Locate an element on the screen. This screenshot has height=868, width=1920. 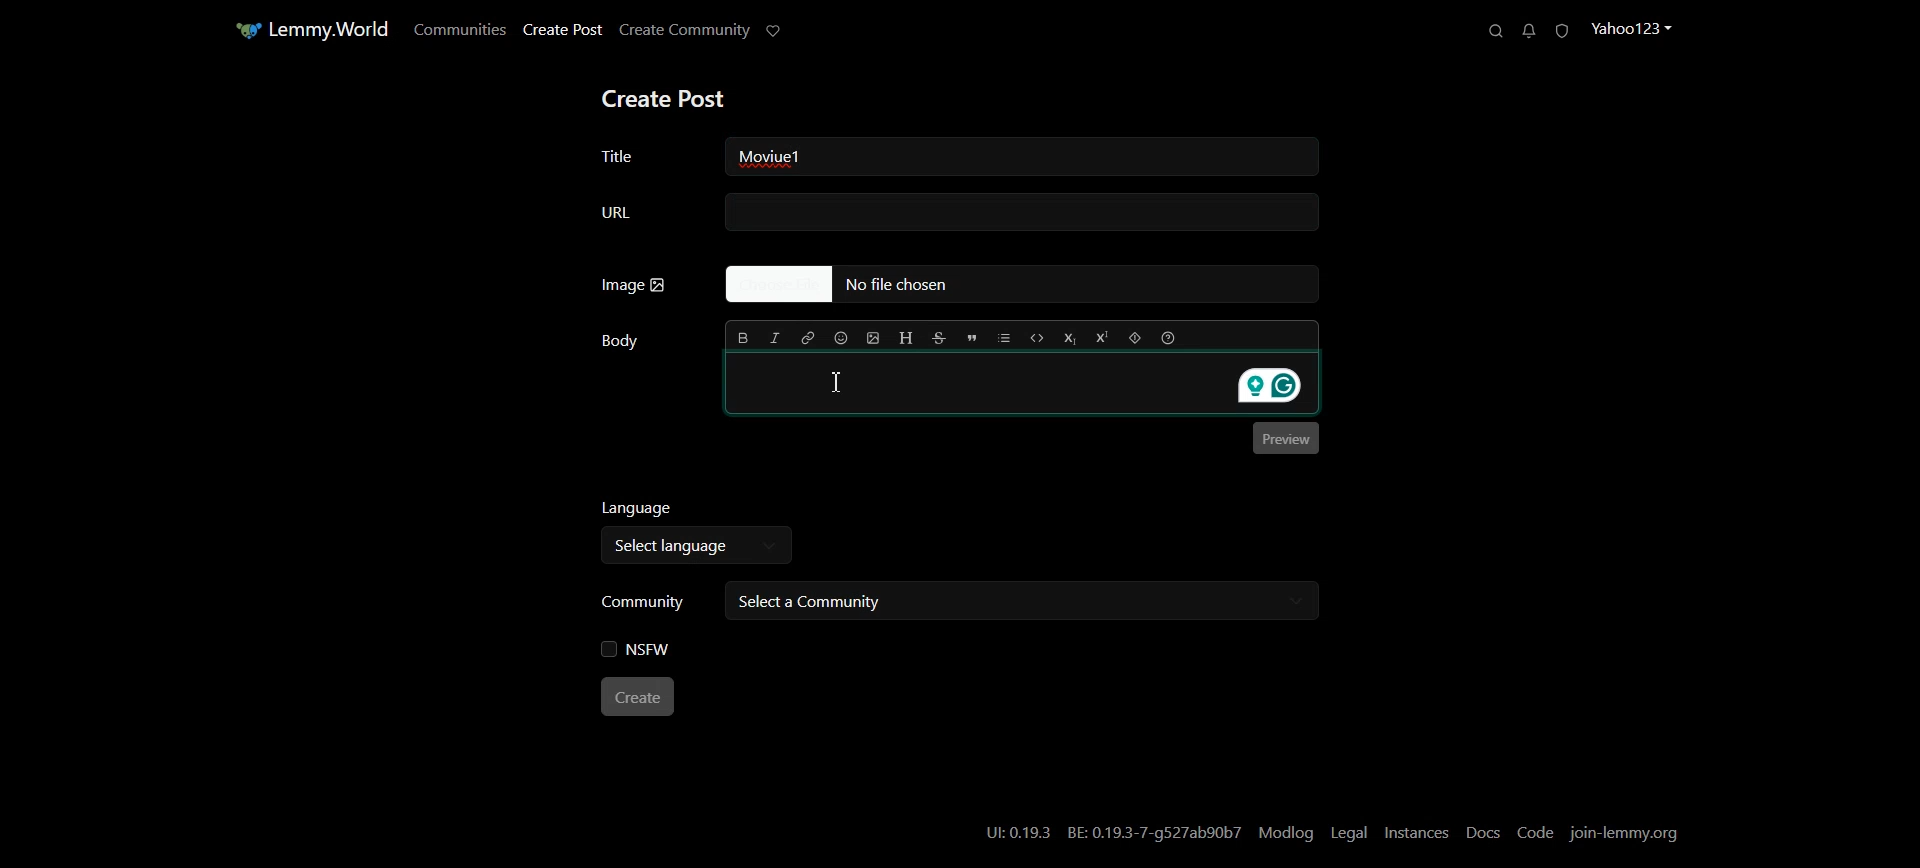
Unread Report is located at coordinates (1567, 30).